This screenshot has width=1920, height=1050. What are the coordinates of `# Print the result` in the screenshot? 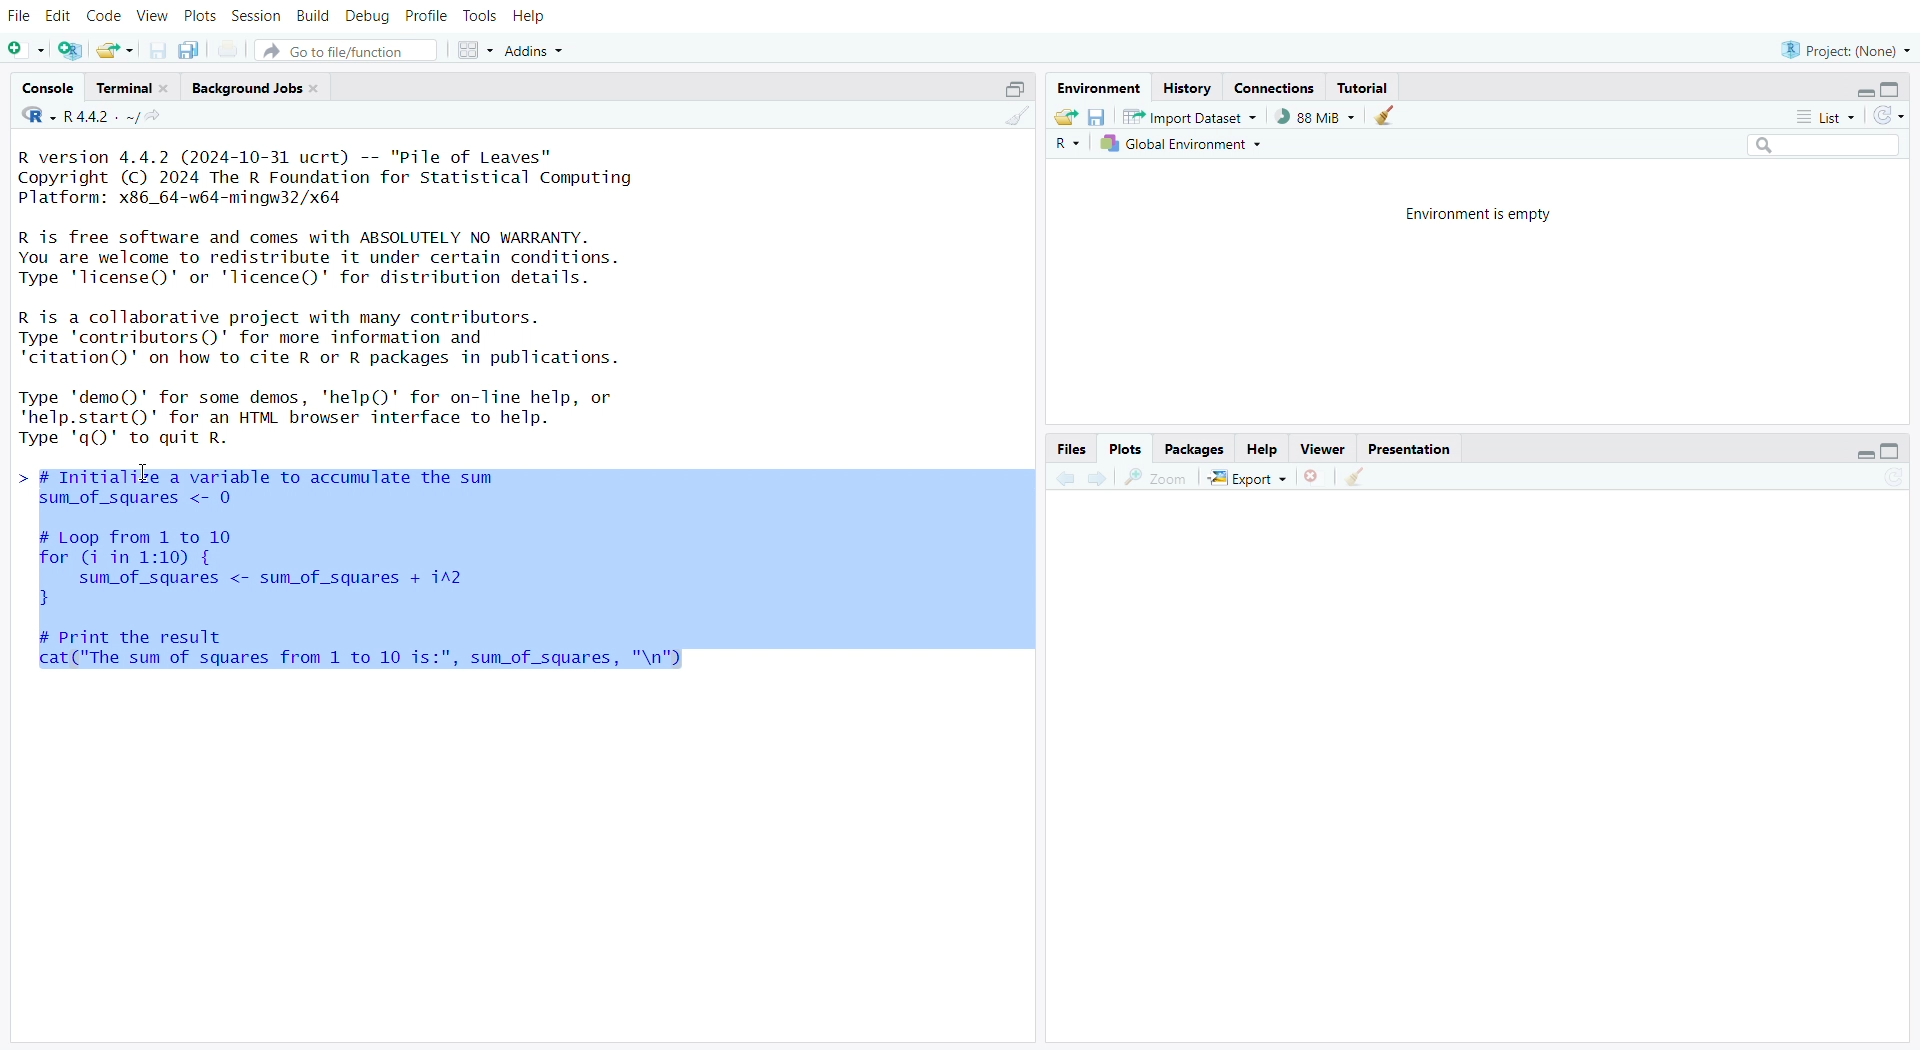 It's located at (149, 635).